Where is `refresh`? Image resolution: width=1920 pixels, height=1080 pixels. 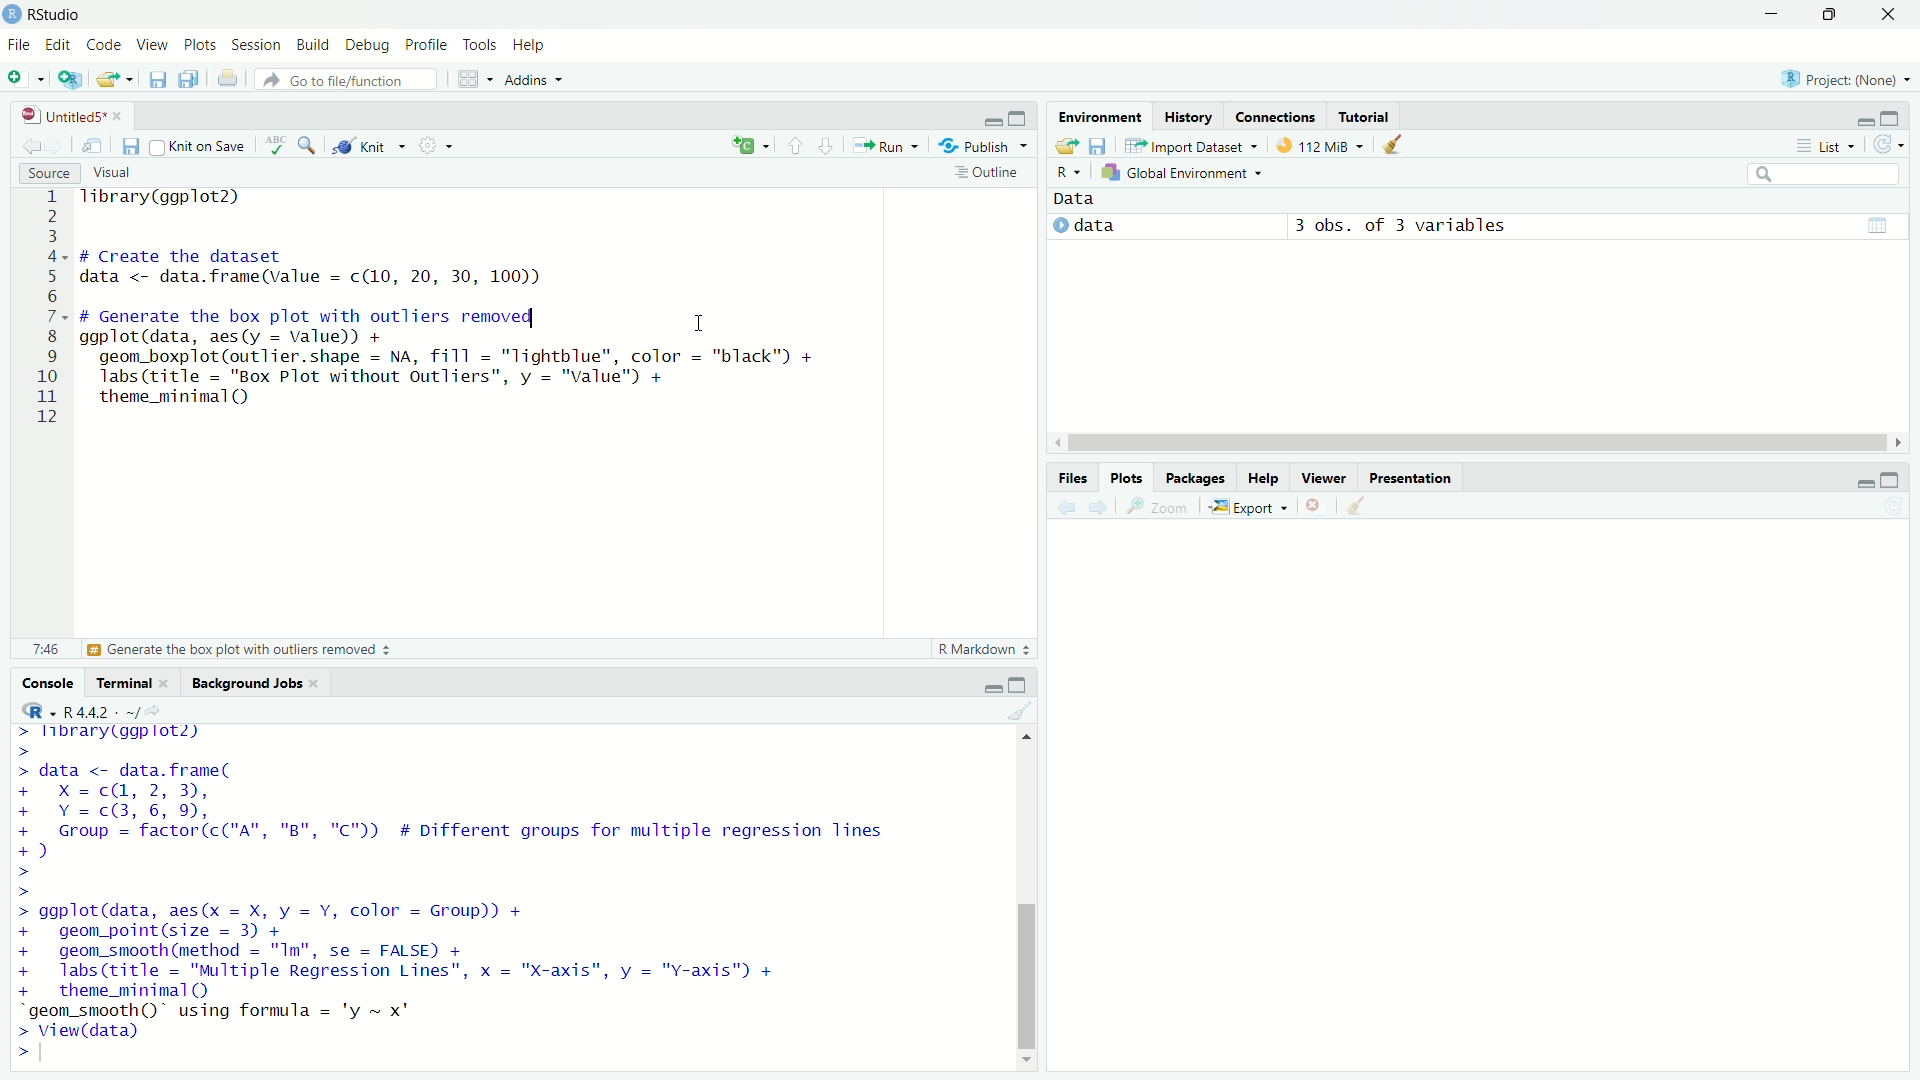
refresh is located at coordinates (1886, 143).